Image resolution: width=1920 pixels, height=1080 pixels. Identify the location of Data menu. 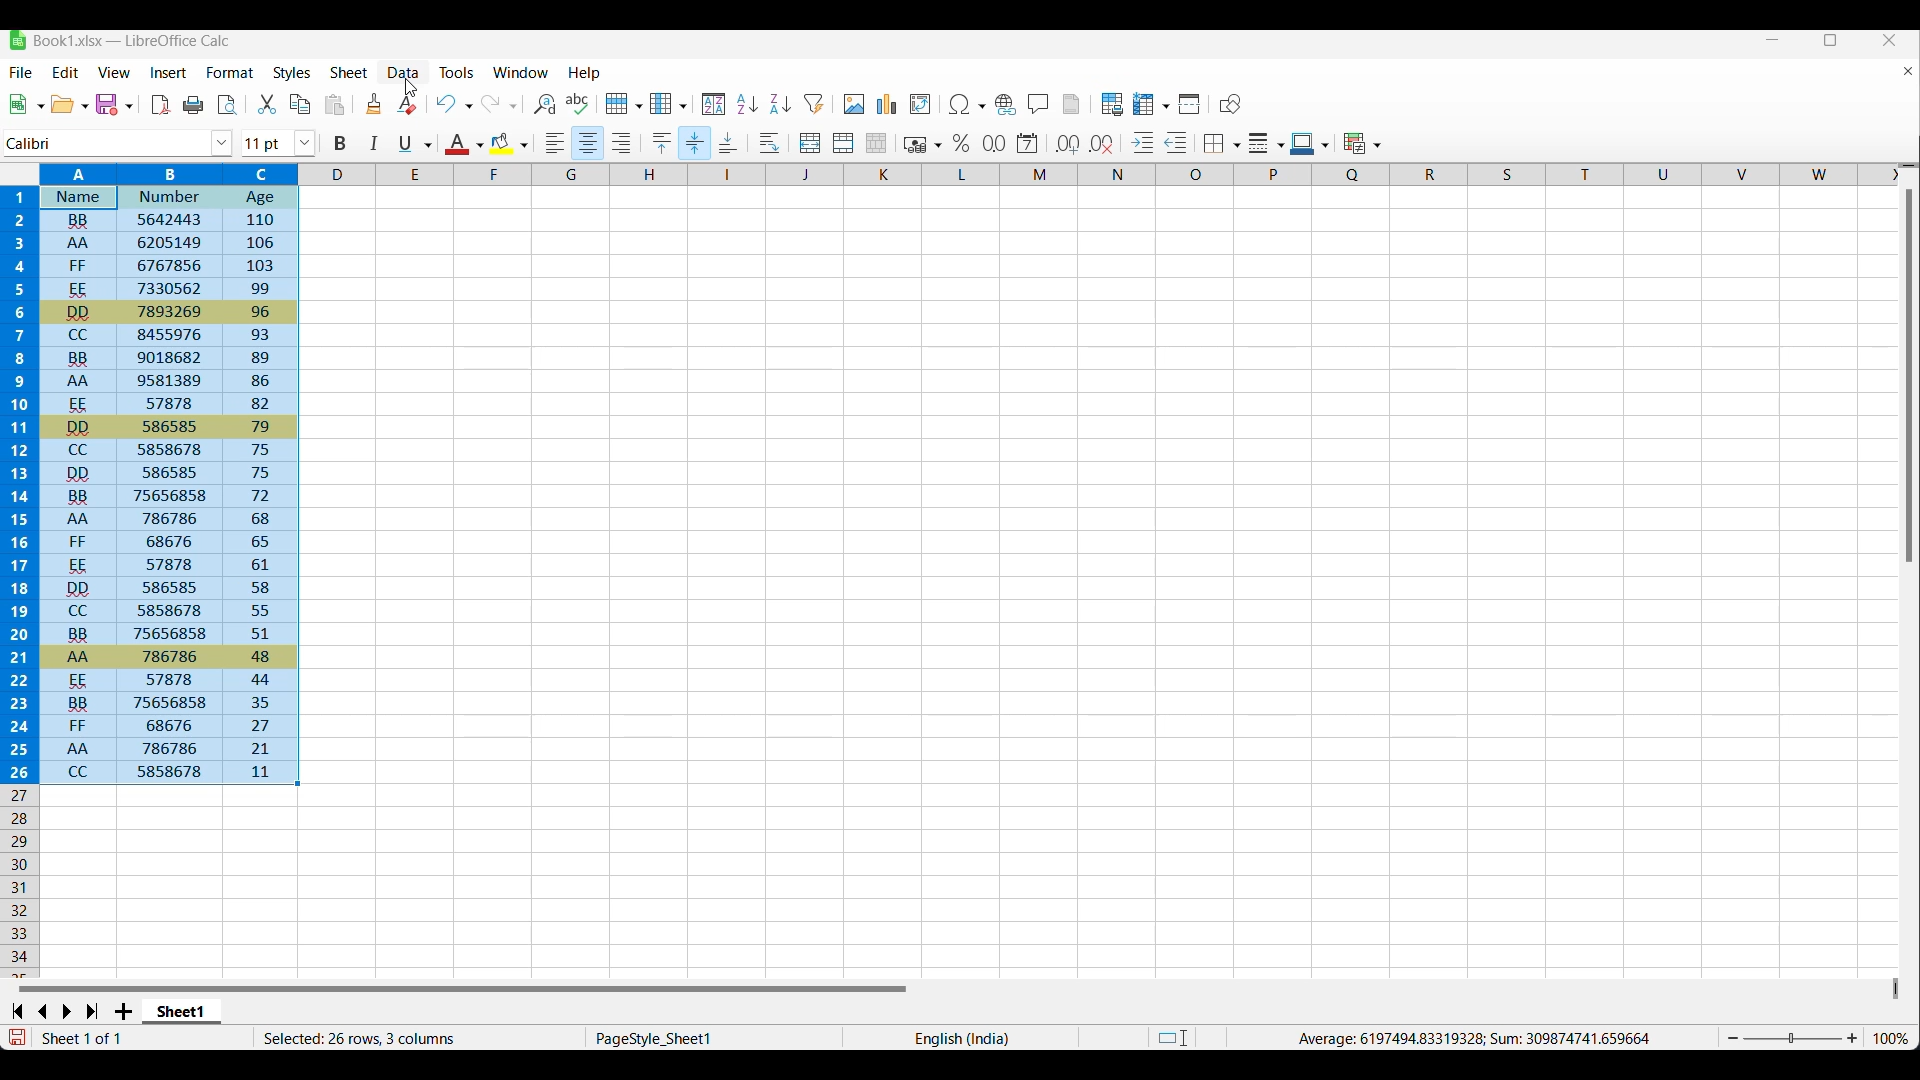
(404, 73).